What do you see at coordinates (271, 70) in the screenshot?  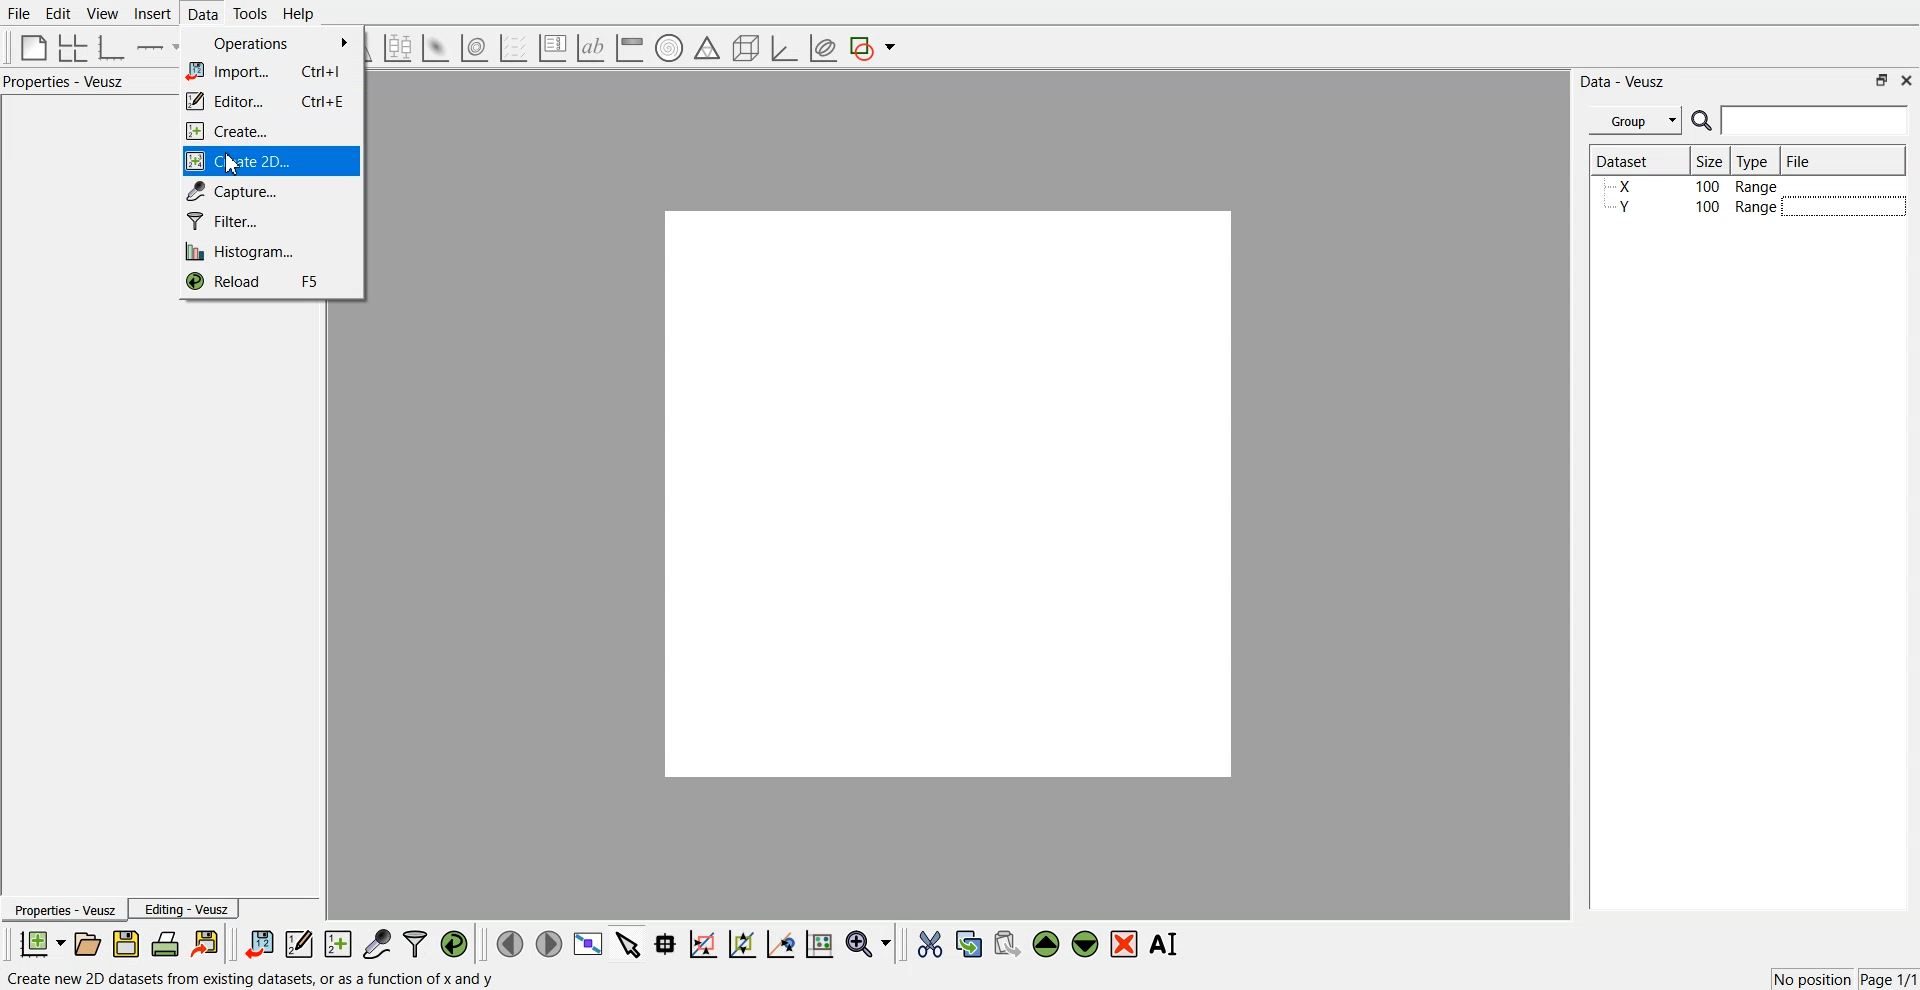 I see `Import` at bounding box center [271, 70].